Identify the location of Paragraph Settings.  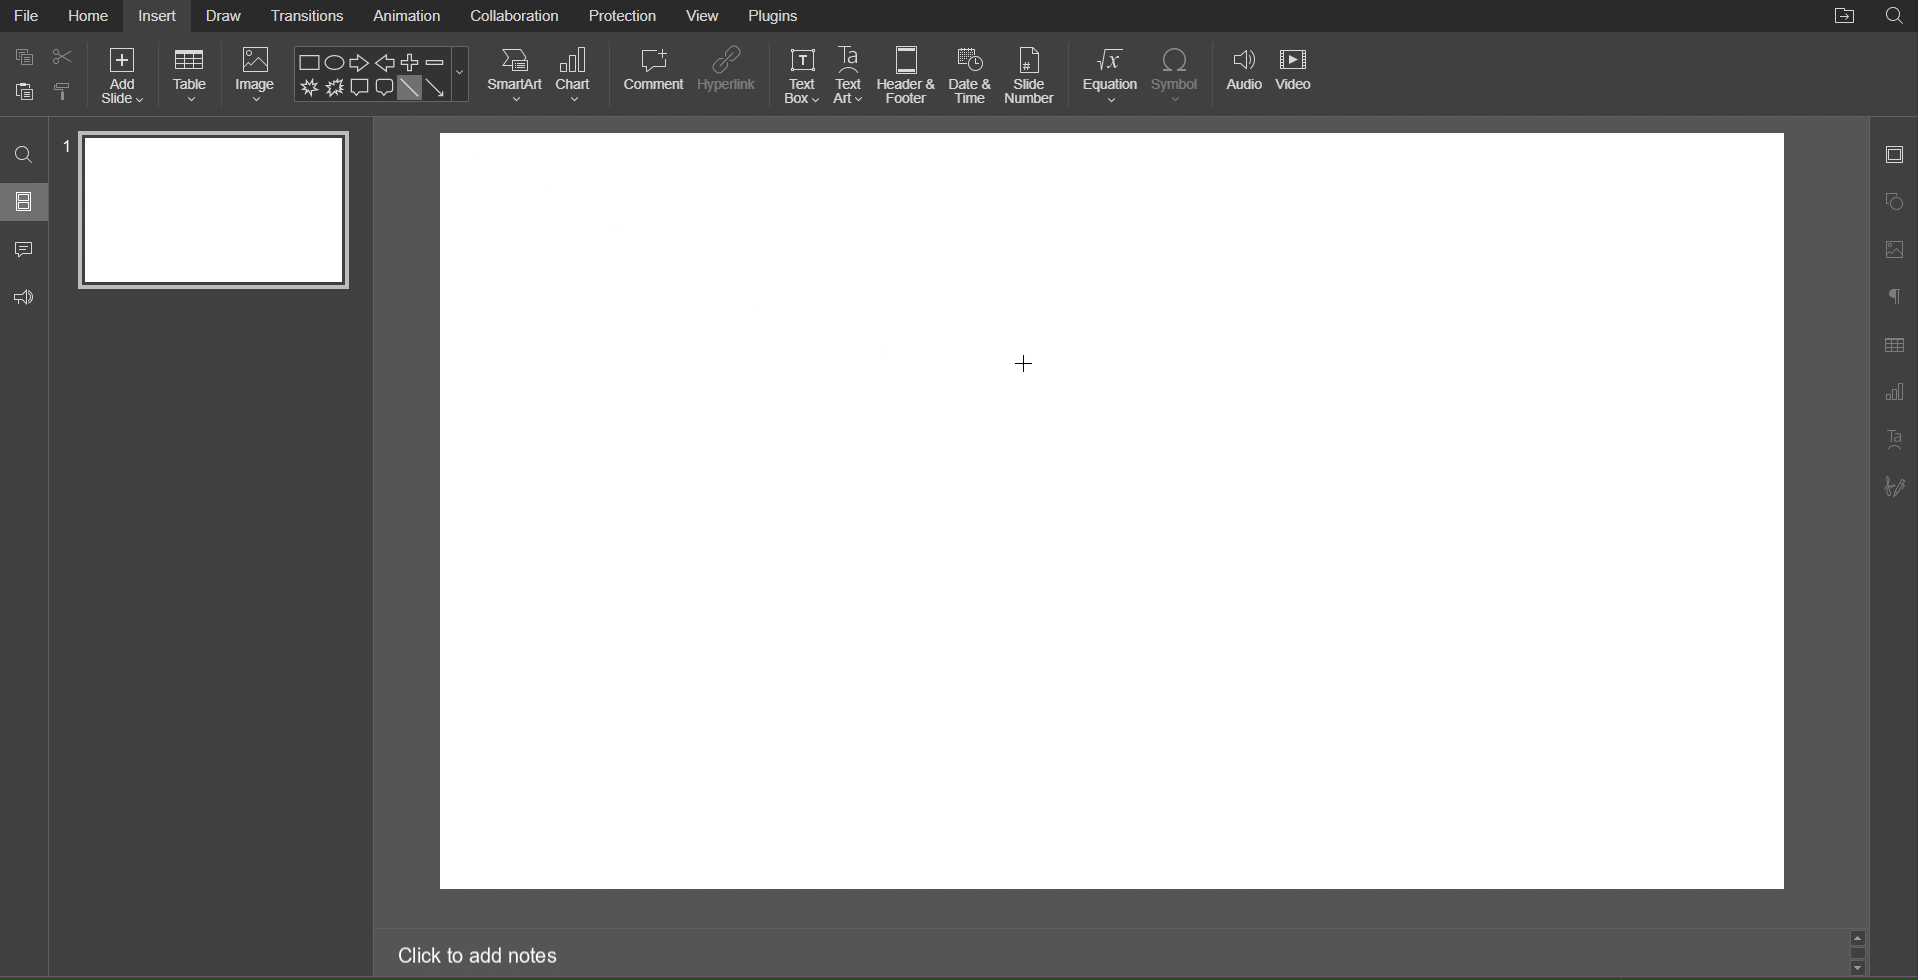
(1896, 298).